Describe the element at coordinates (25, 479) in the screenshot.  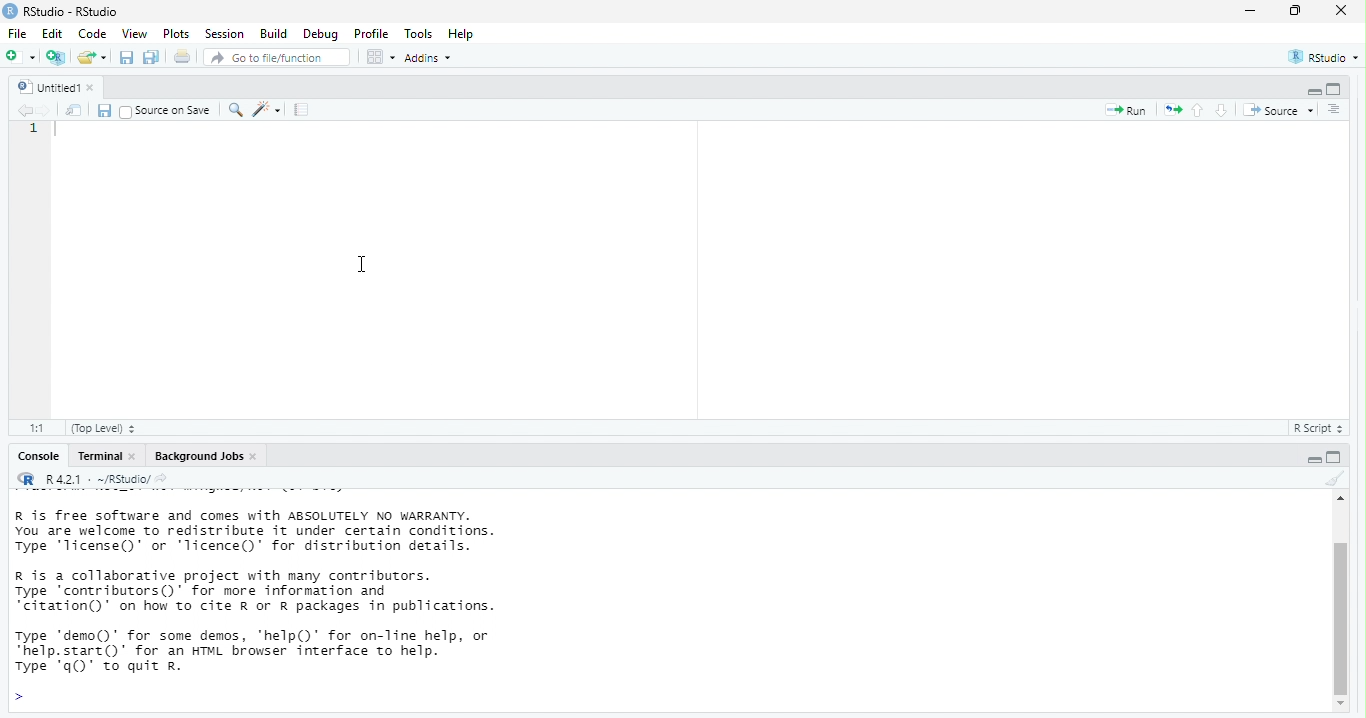
I see `R logo` at that location.